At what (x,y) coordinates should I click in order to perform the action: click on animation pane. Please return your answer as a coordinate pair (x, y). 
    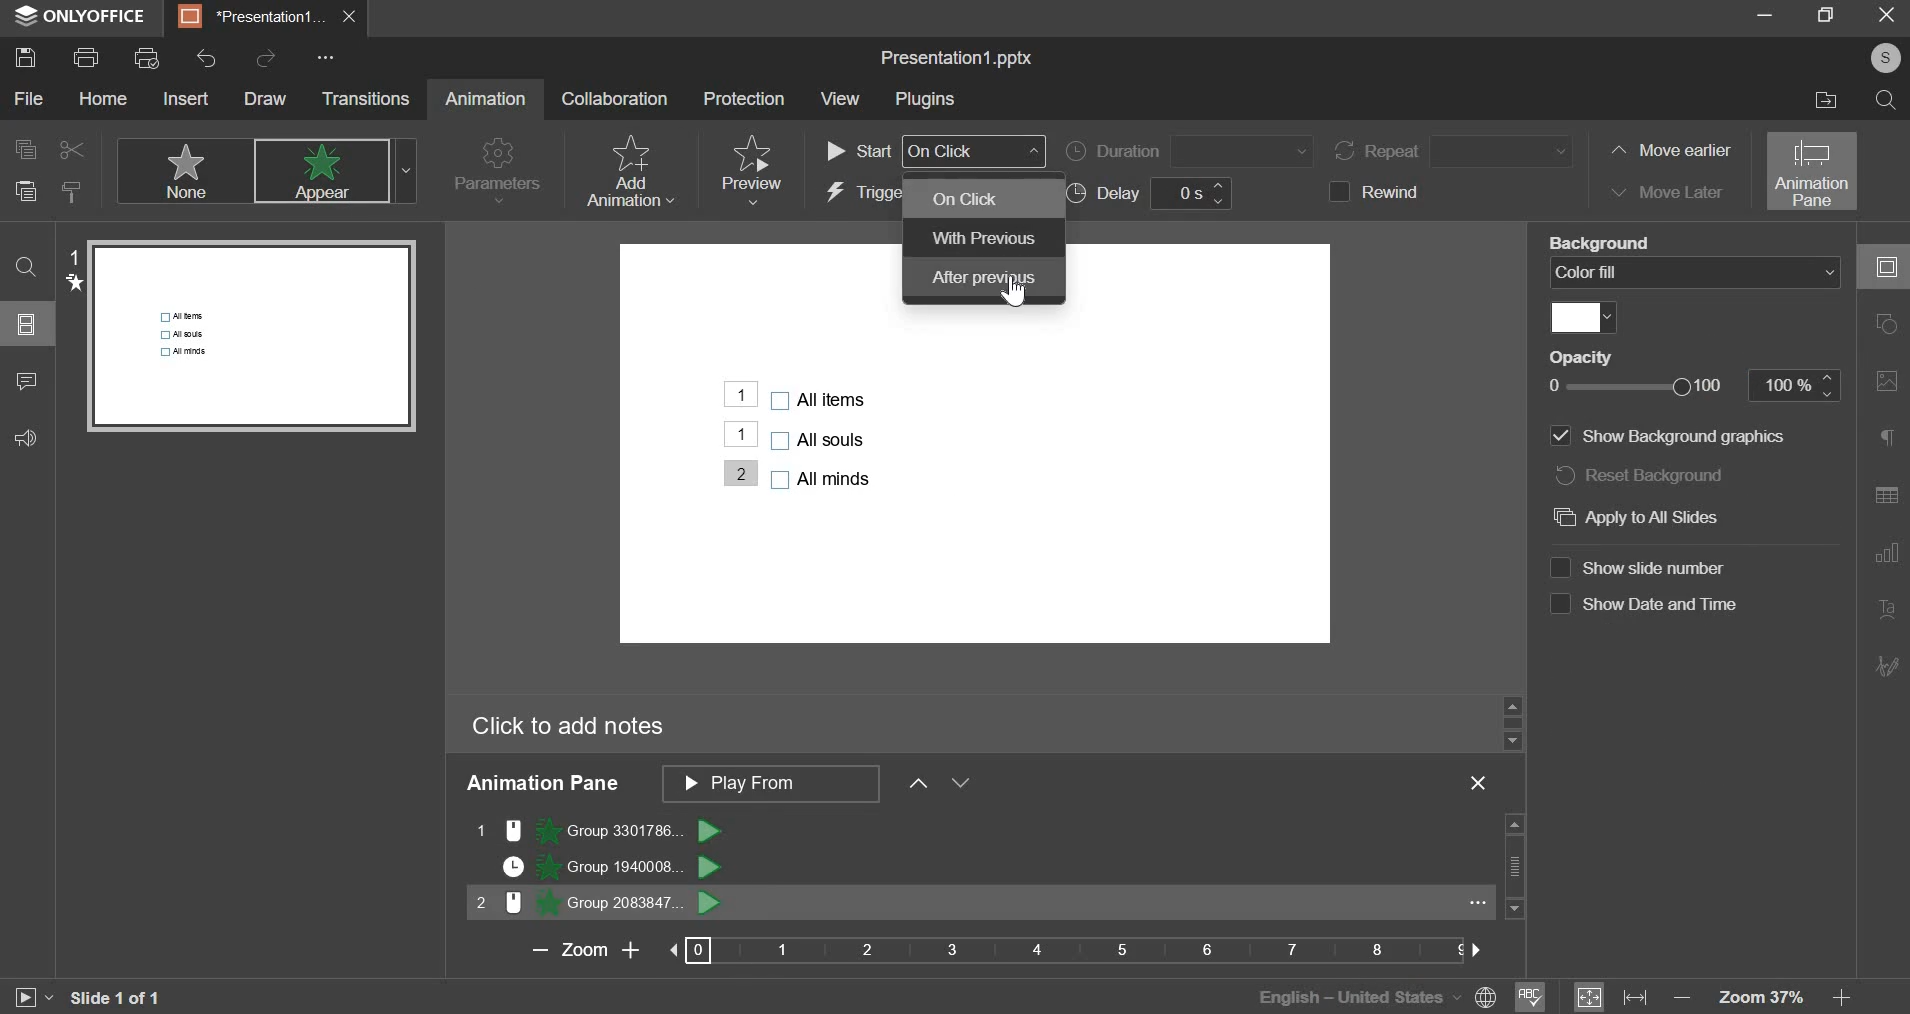
    Looking at the image, I should click on (1813, 171).